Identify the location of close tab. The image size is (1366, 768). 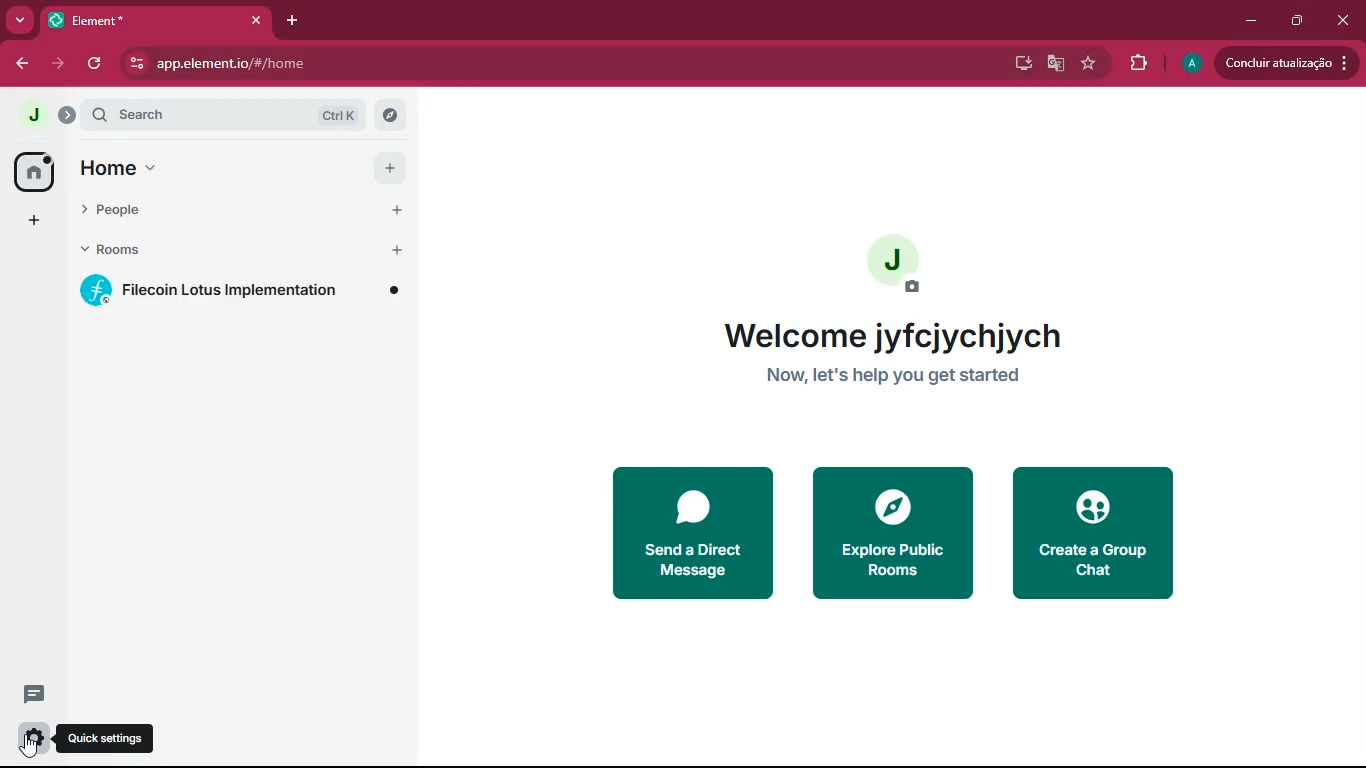
(256, 20).